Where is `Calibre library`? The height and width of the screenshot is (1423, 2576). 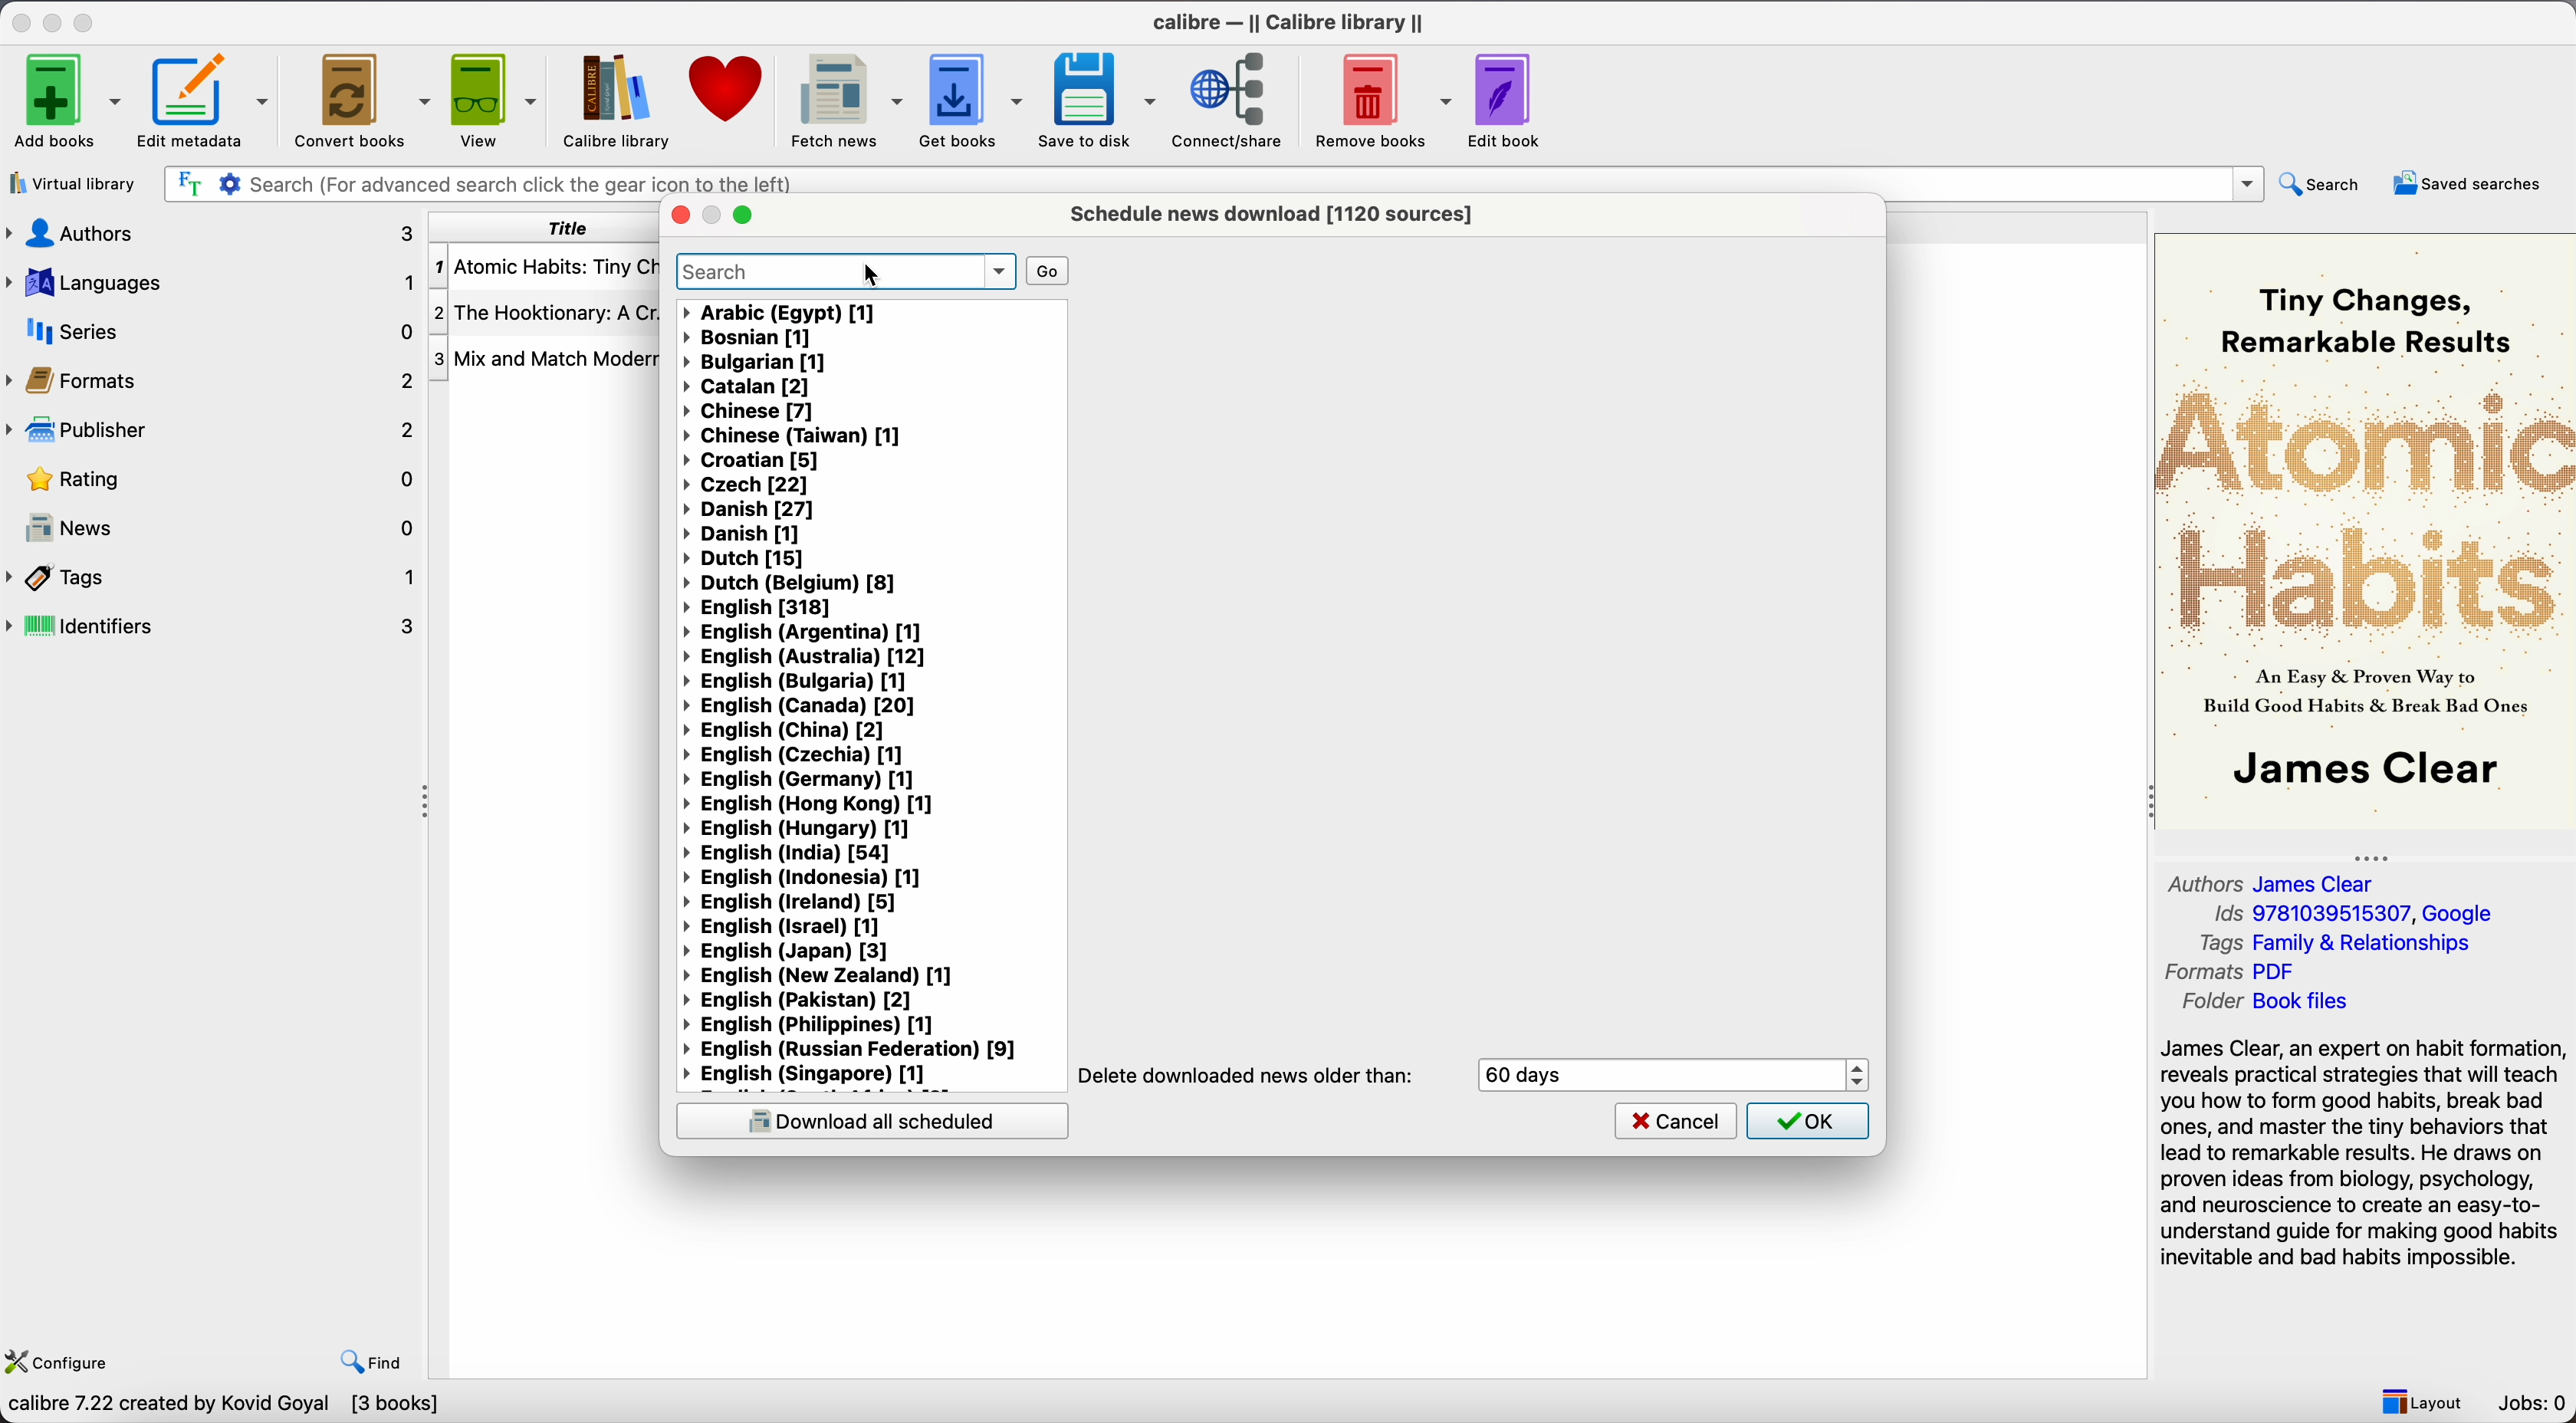
Calibre library is located at coordinates (615, 100).